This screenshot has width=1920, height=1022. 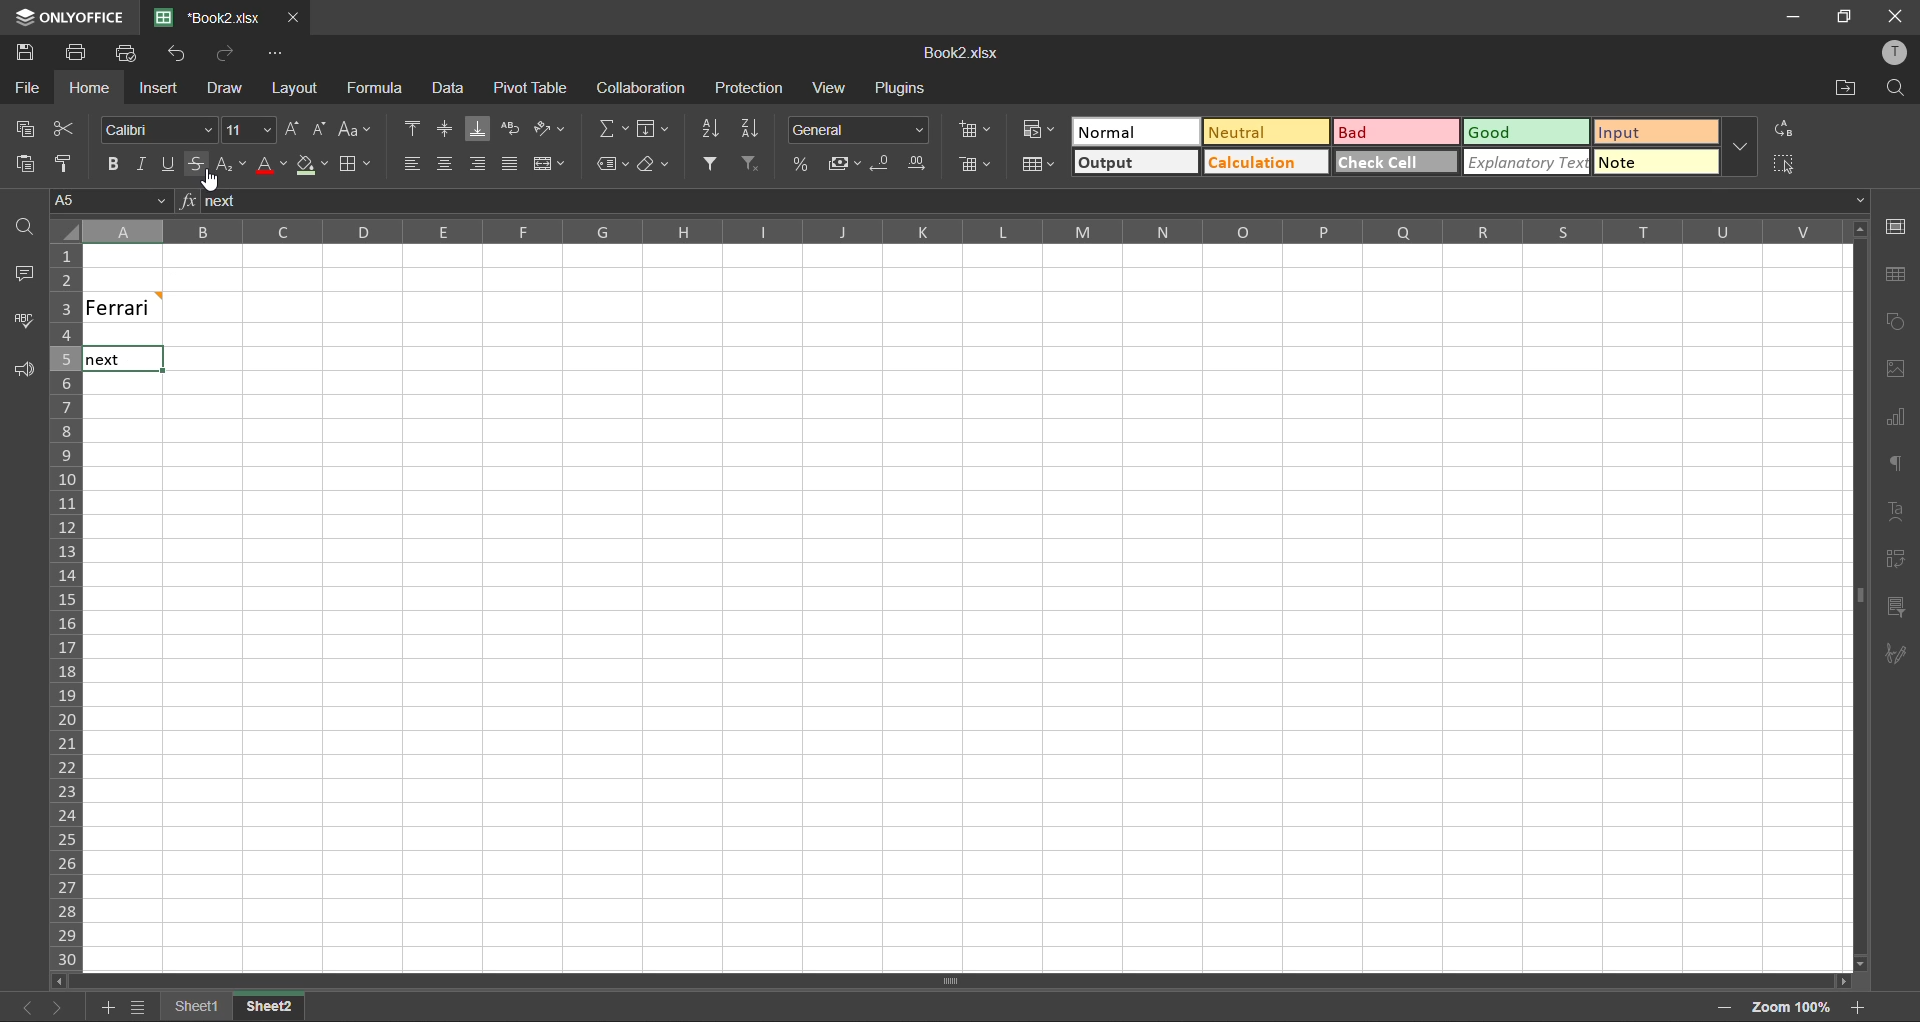 What do you see at coordinates (751, 166) in the screenshot?
I see `clear filter` at bounding box center [751, 166].